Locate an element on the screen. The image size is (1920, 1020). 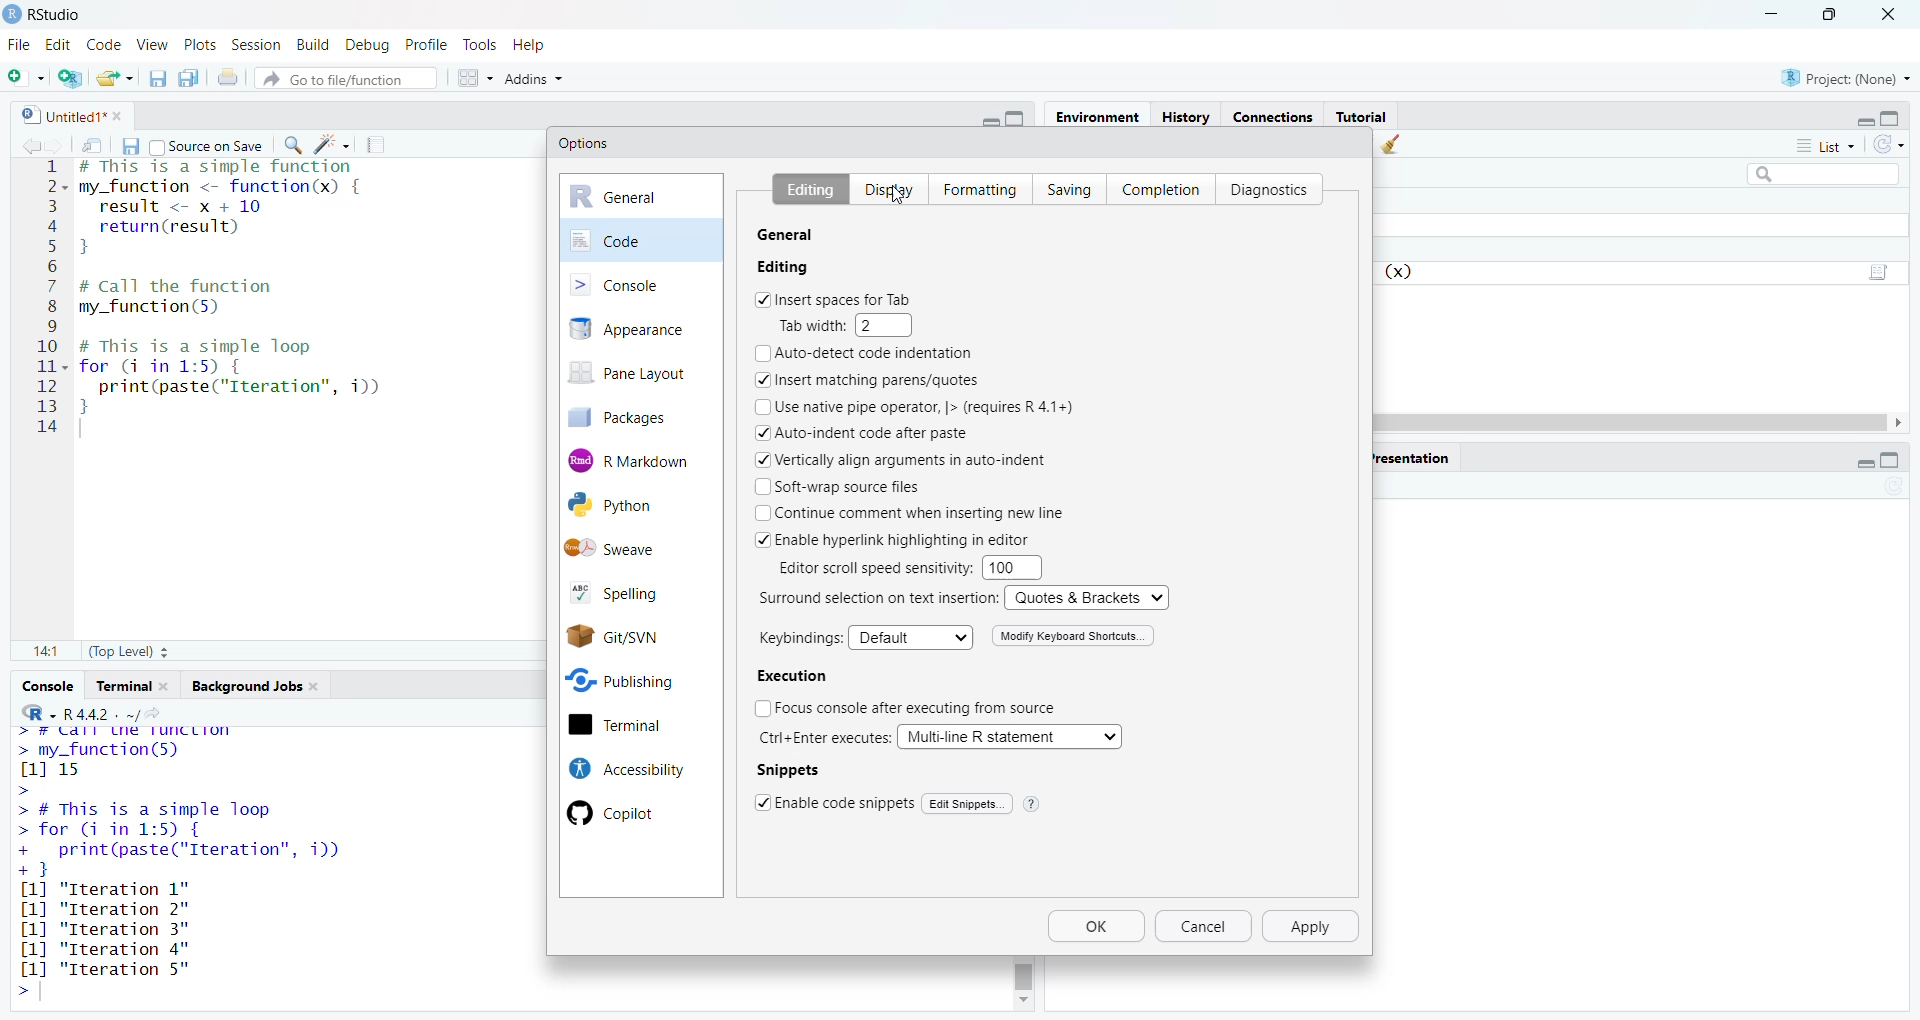
14:1 is located at coordinates (45, 653).